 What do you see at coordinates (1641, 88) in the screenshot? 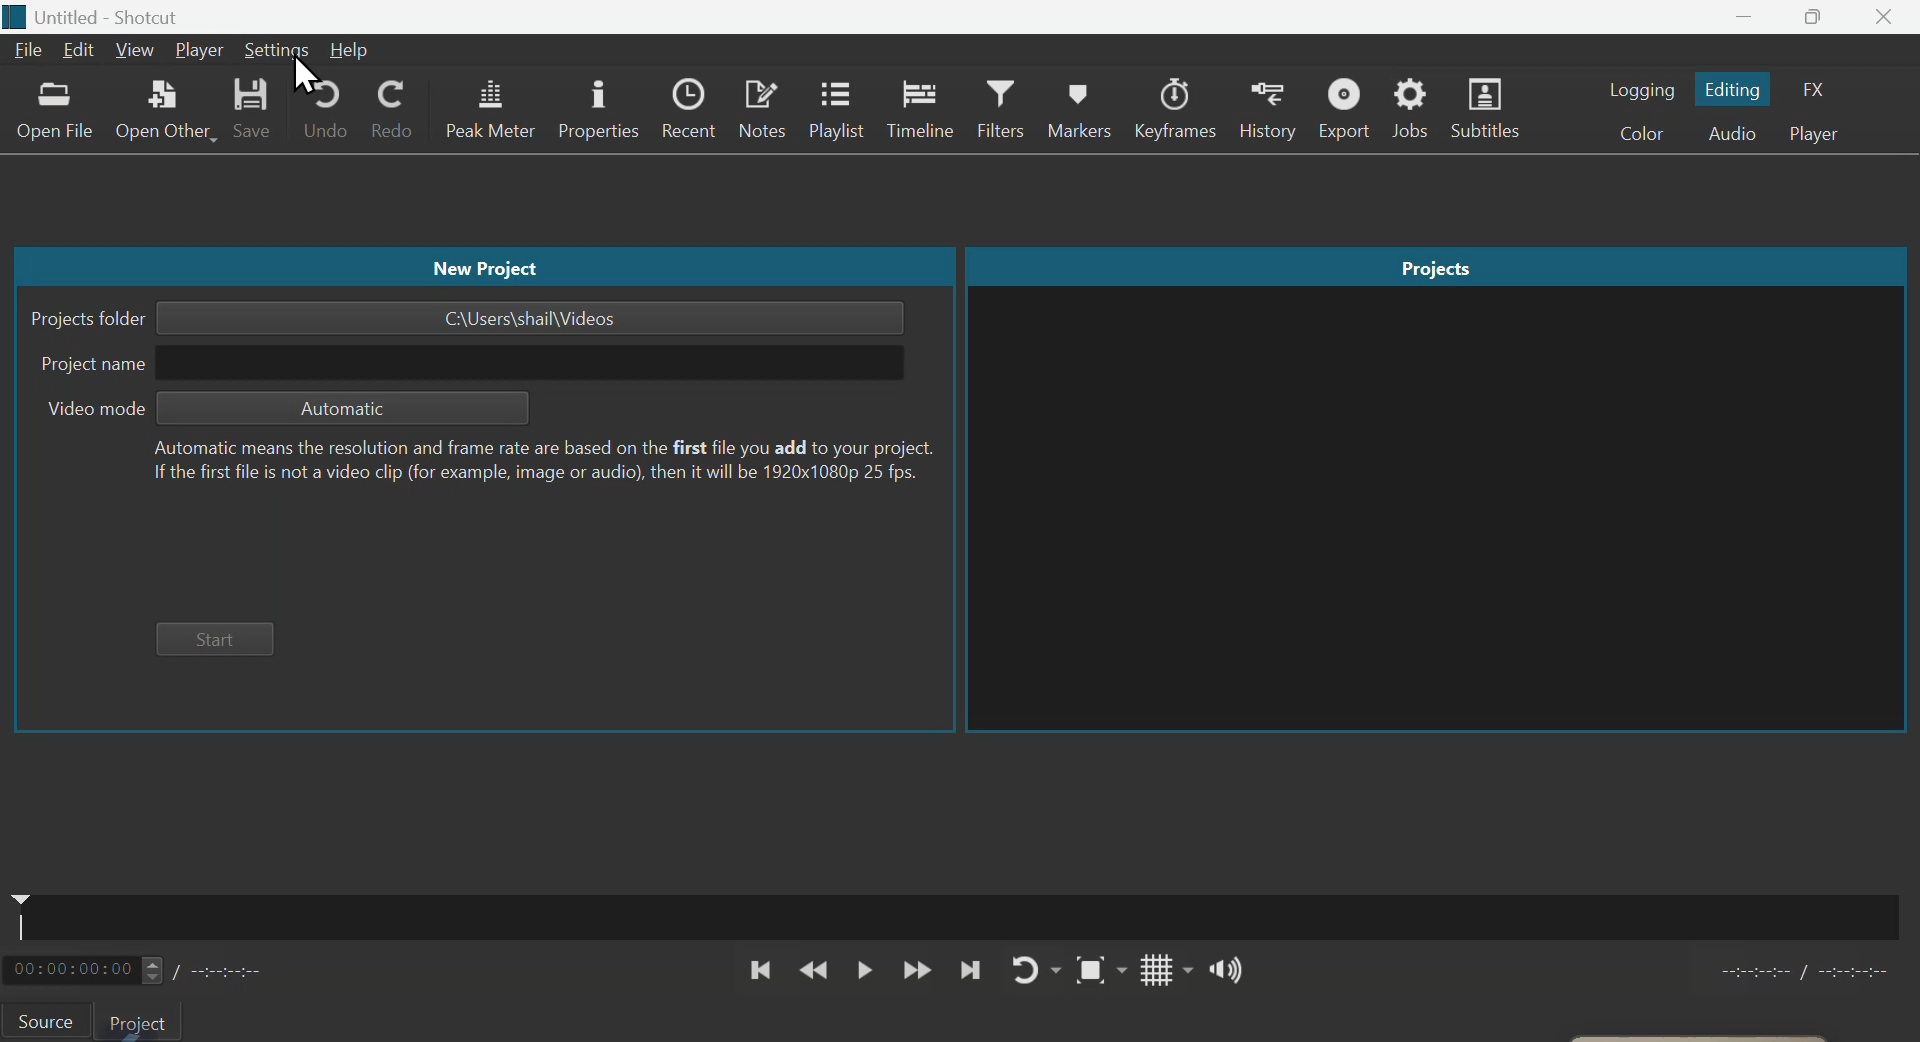
I see `Logging` at bounding box center [1641, 88].